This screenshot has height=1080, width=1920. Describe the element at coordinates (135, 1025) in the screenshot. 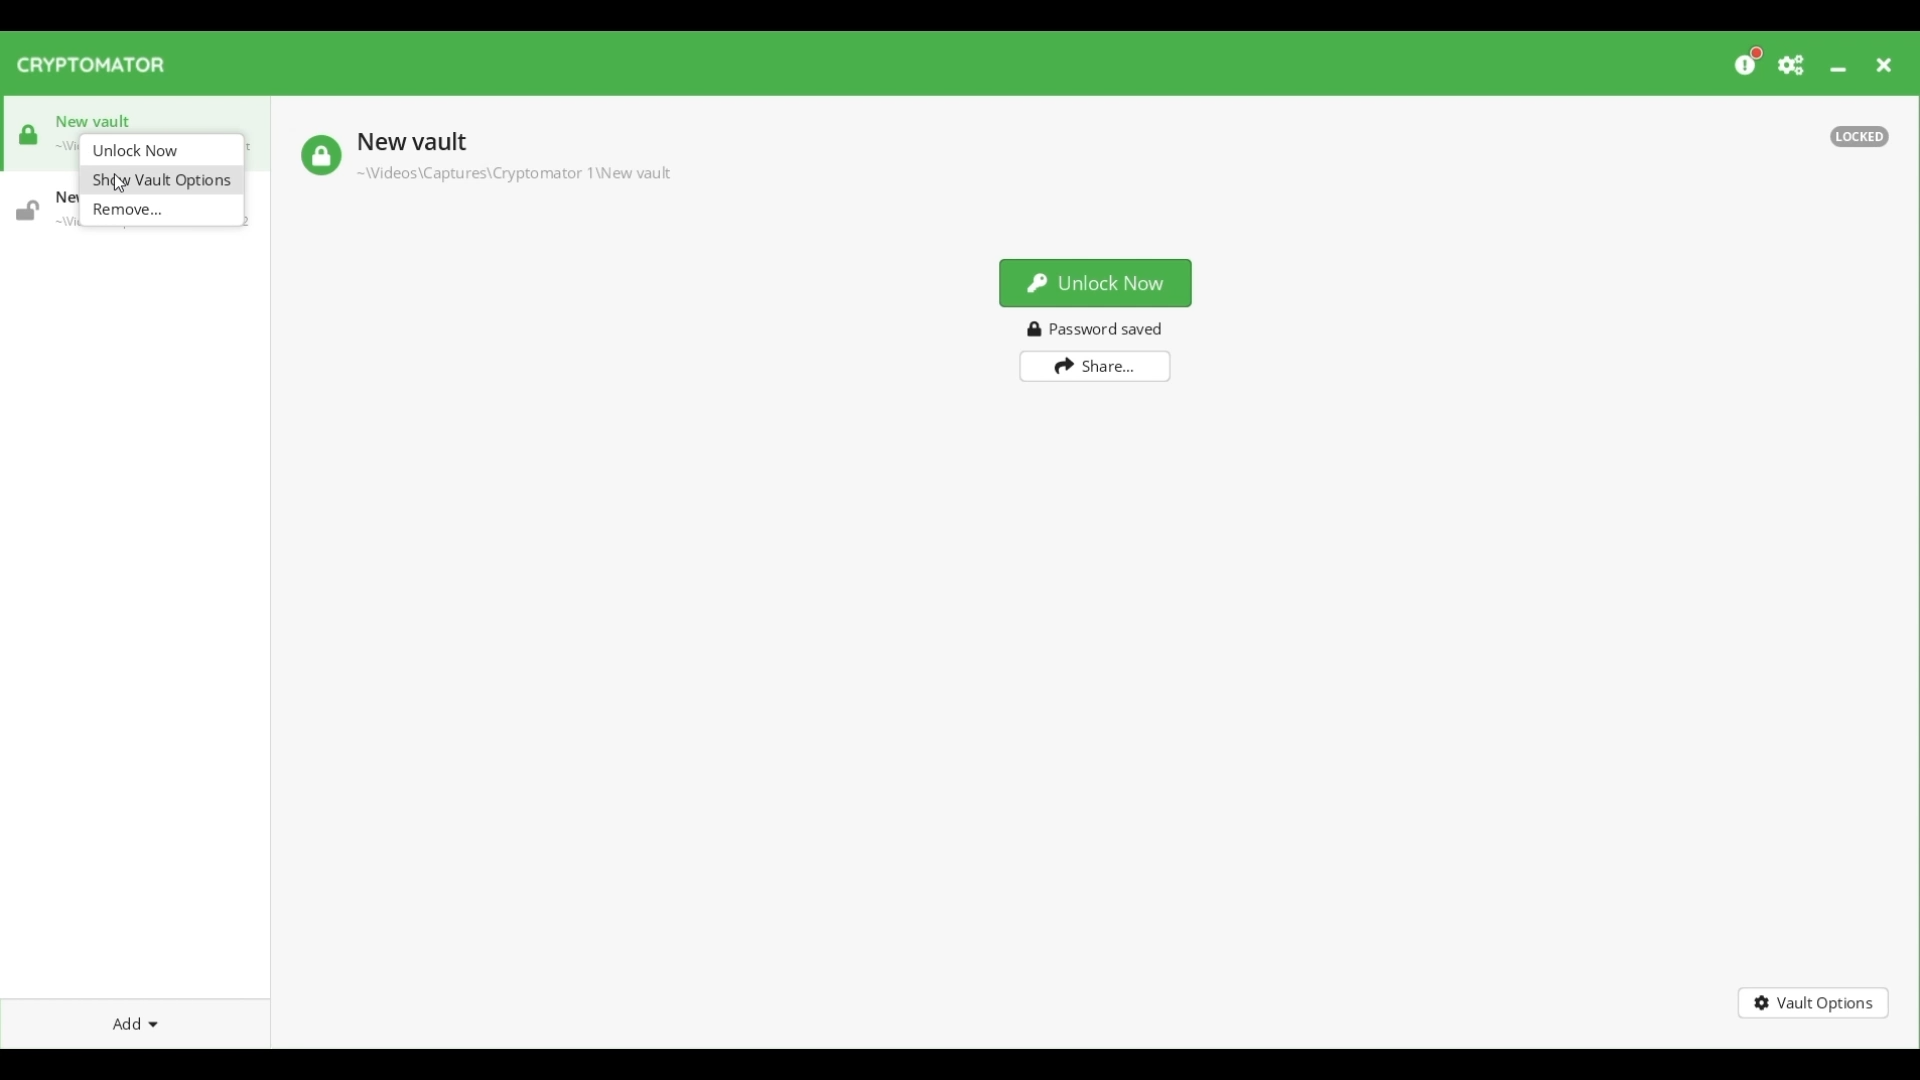

I see `Add new vault` at that location.